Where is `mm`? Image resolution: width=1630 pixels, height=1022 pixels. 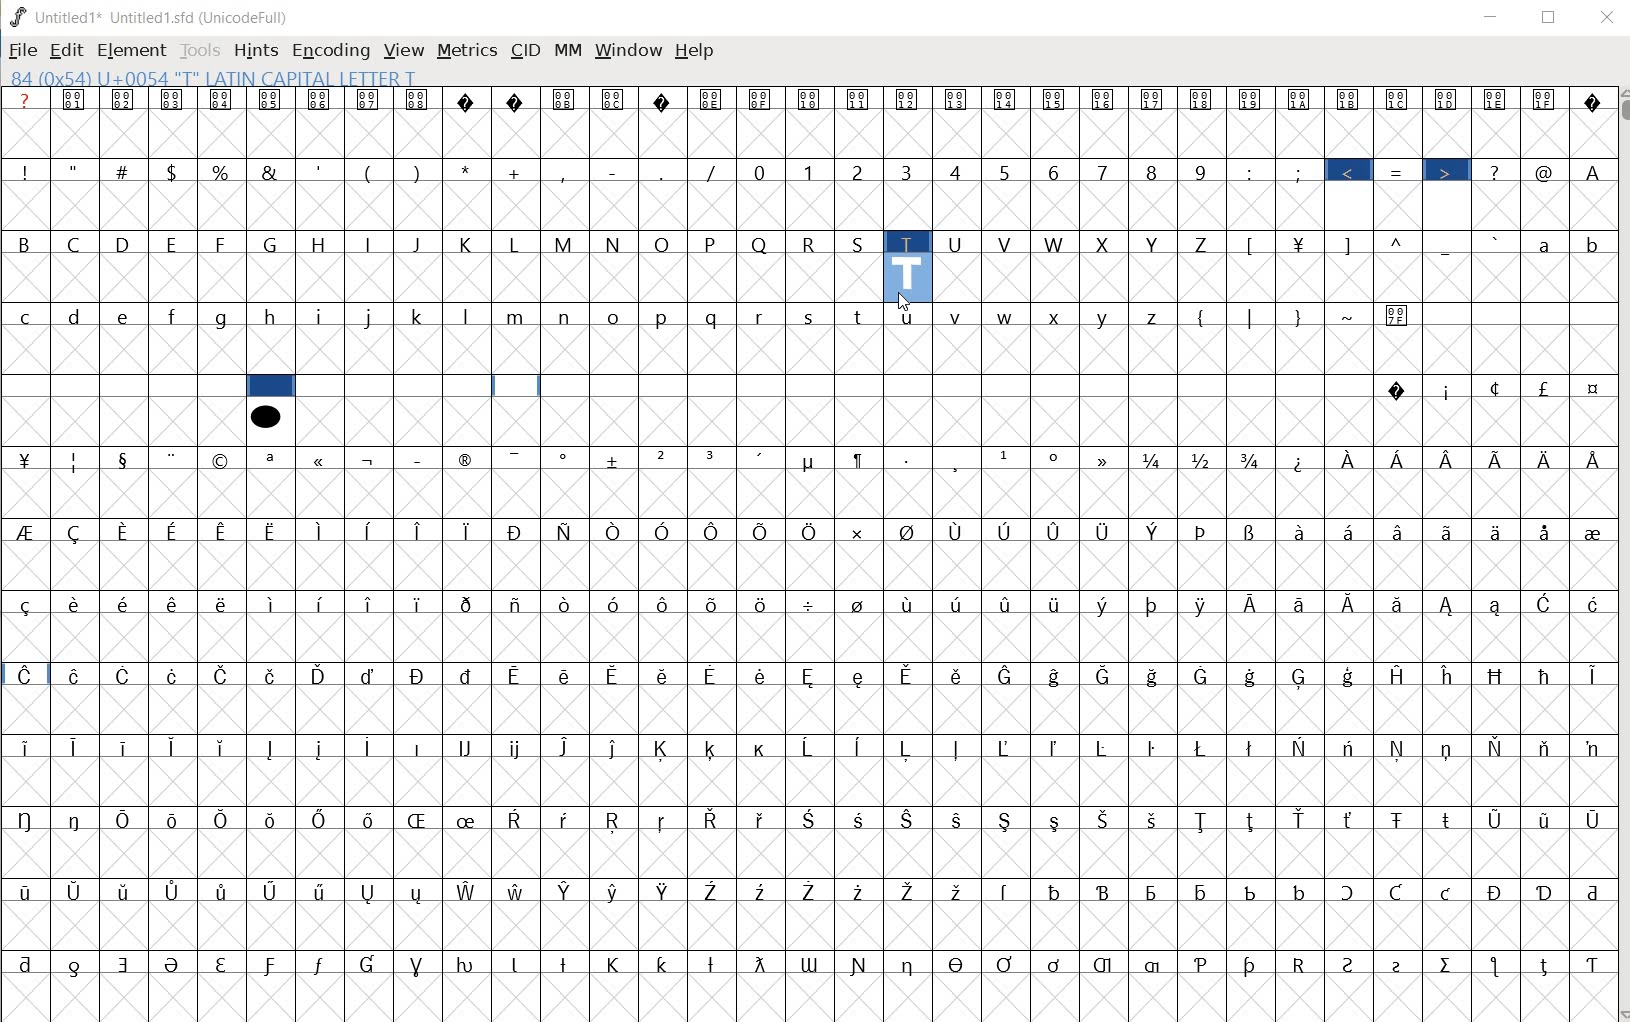 mm is located at coordinates (567, 51).